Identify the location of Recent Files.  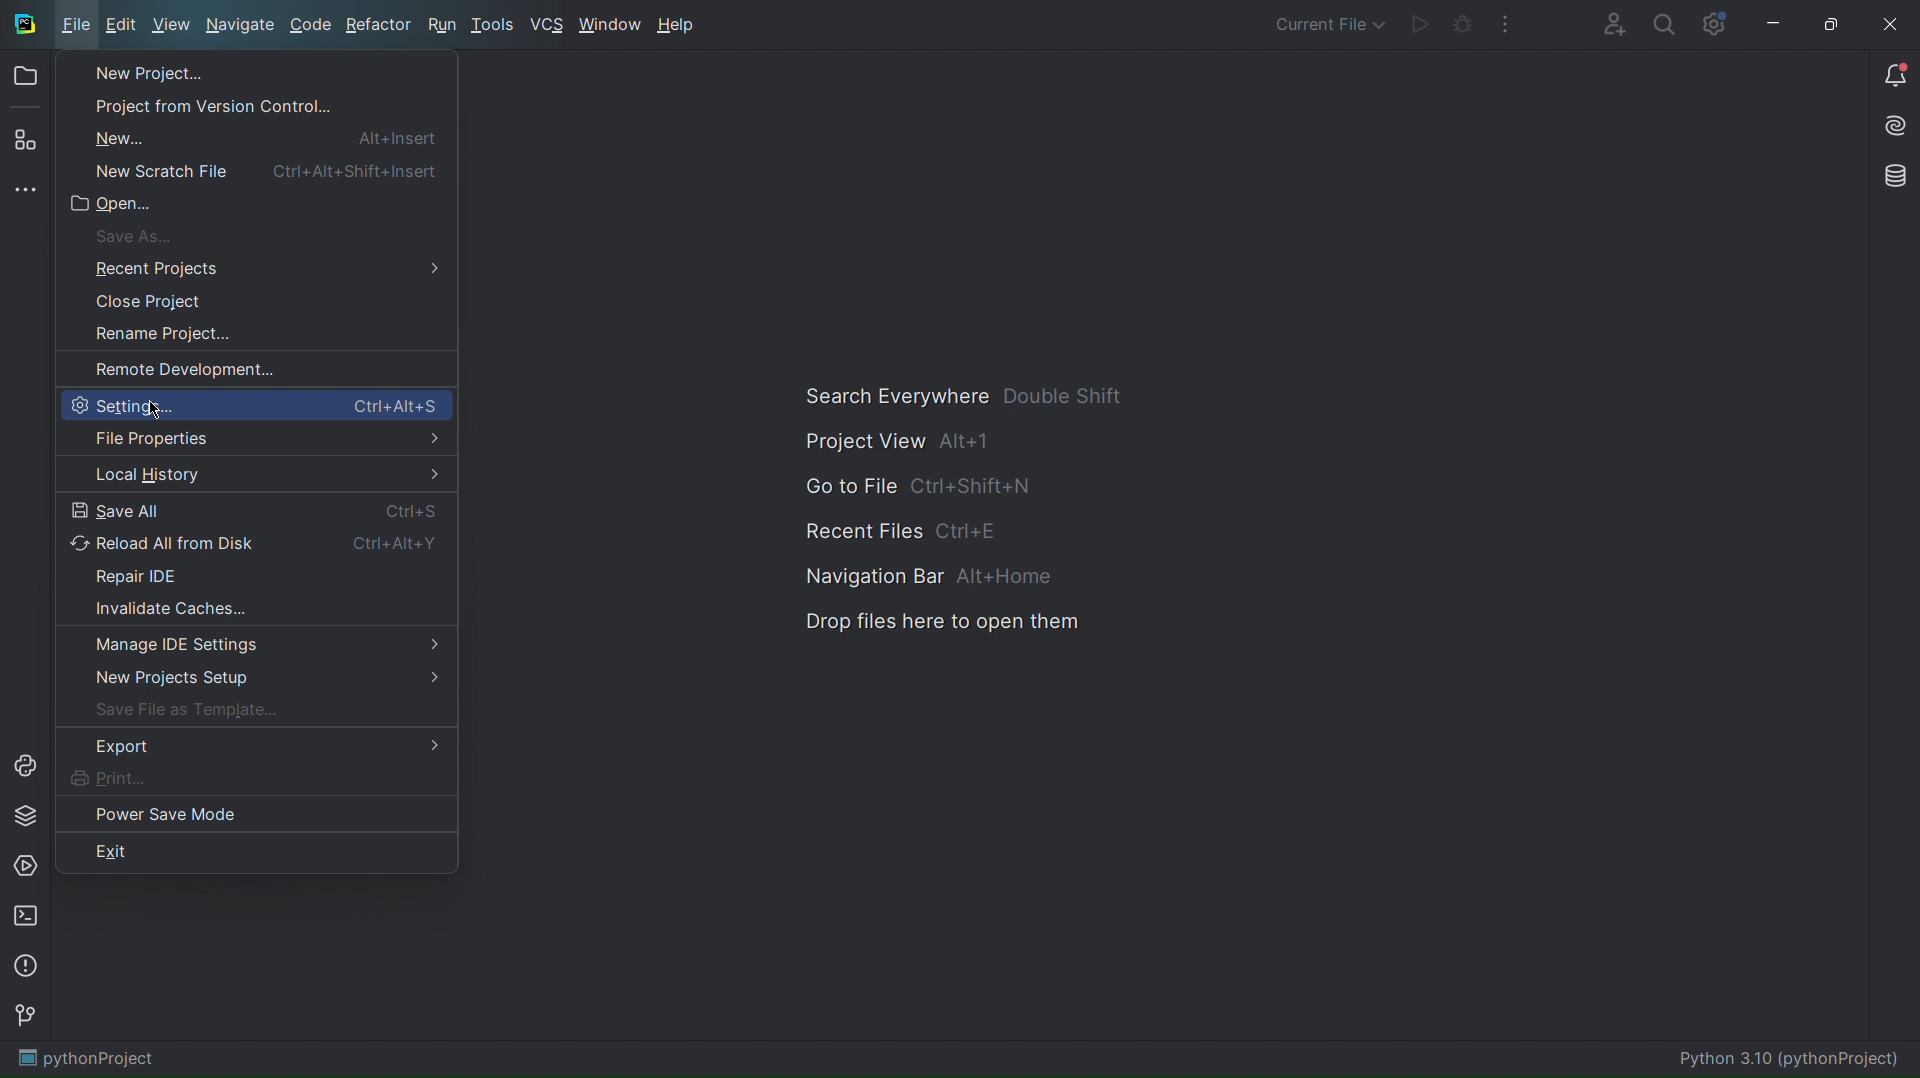
(919, 528).